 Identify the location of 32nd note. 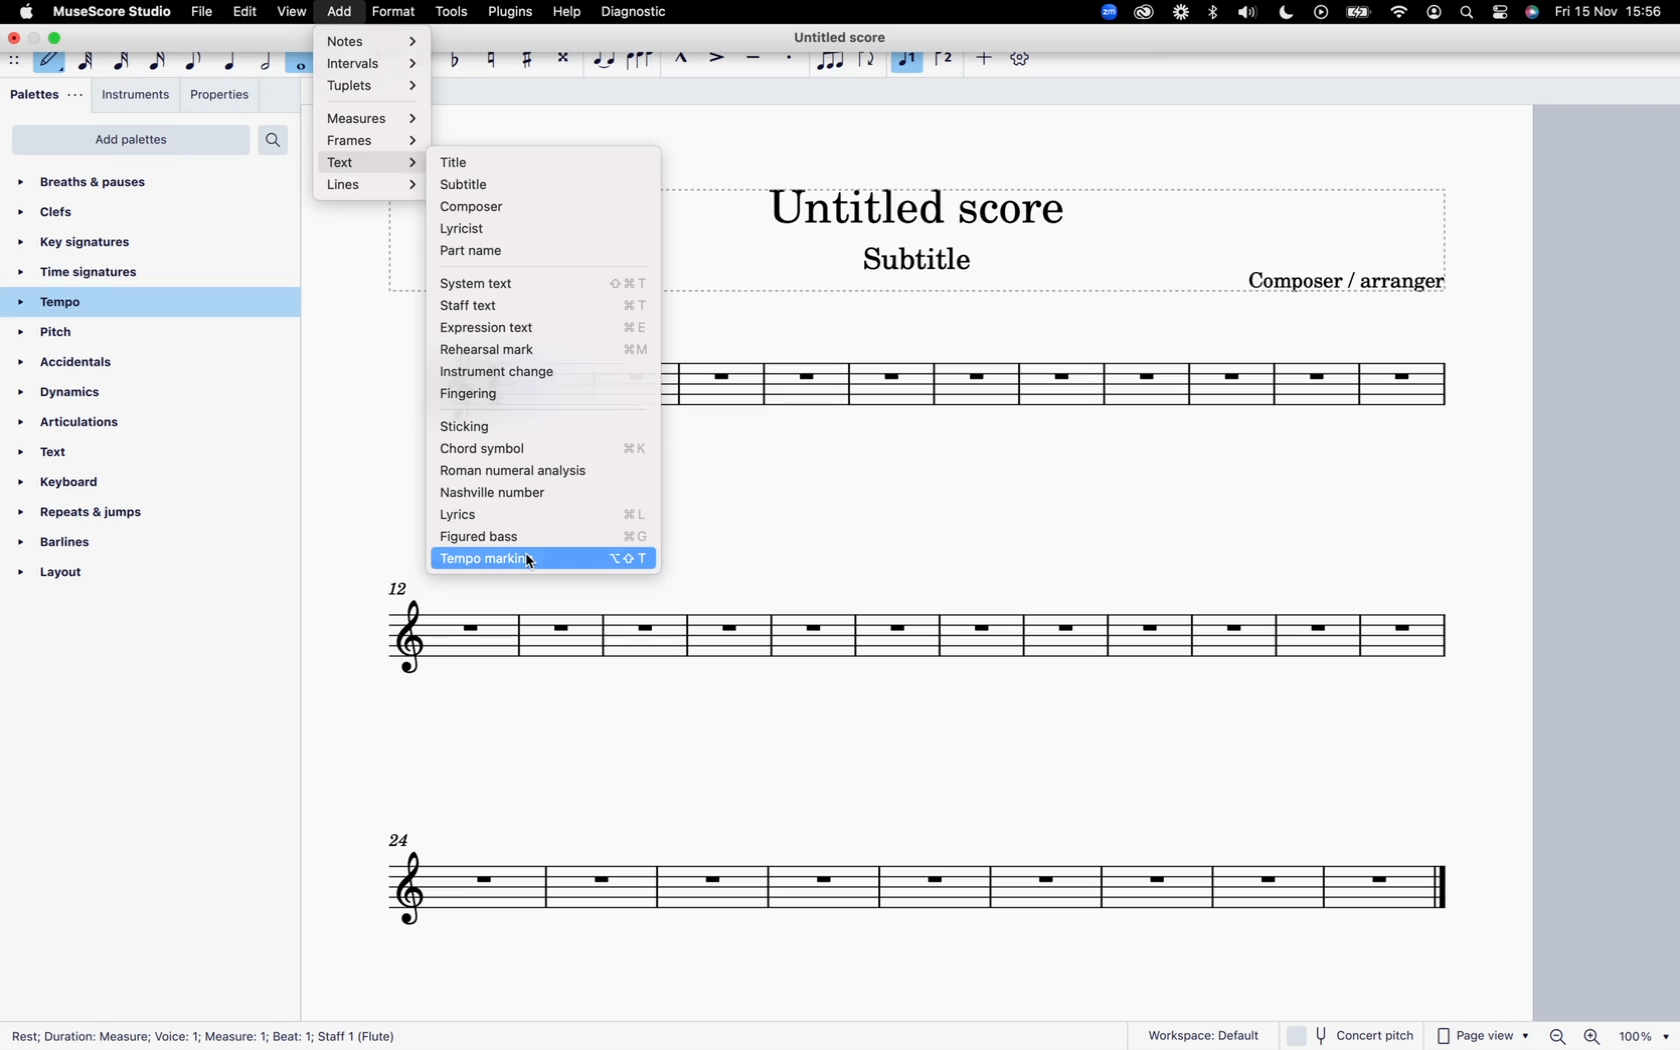
(120, 61).